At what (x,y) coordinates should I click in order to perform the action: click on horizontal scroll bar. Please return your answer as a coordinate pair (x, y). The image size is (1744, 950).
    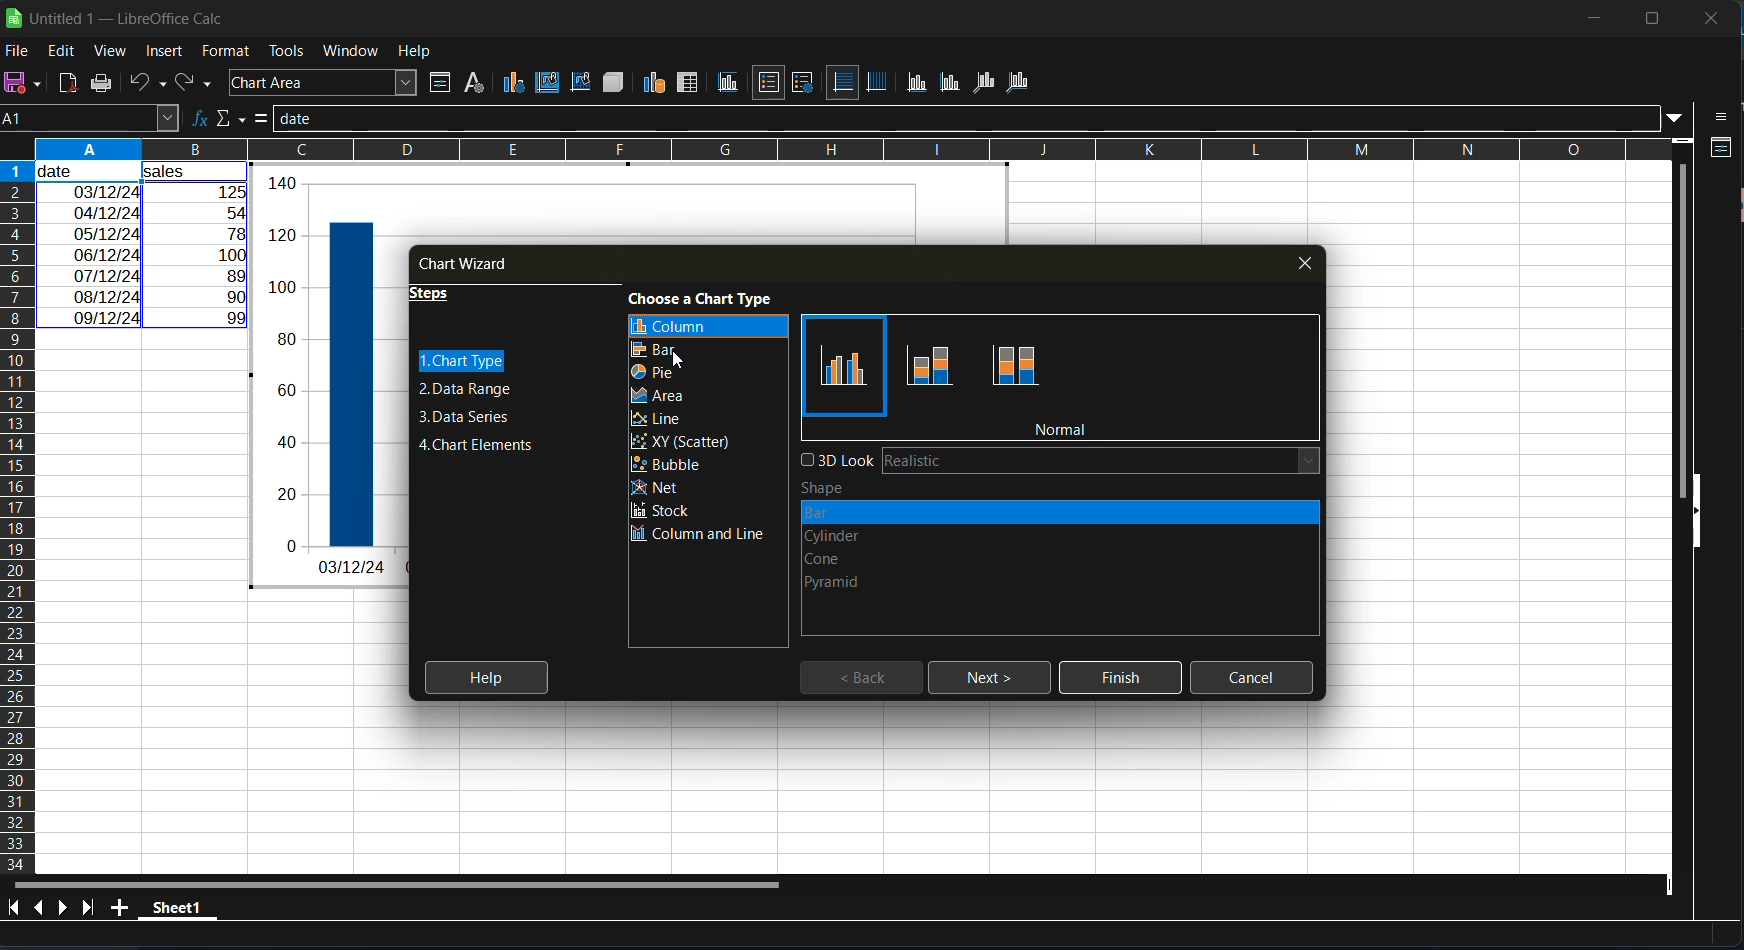
    Looking at the image, I should click on (392, 881).